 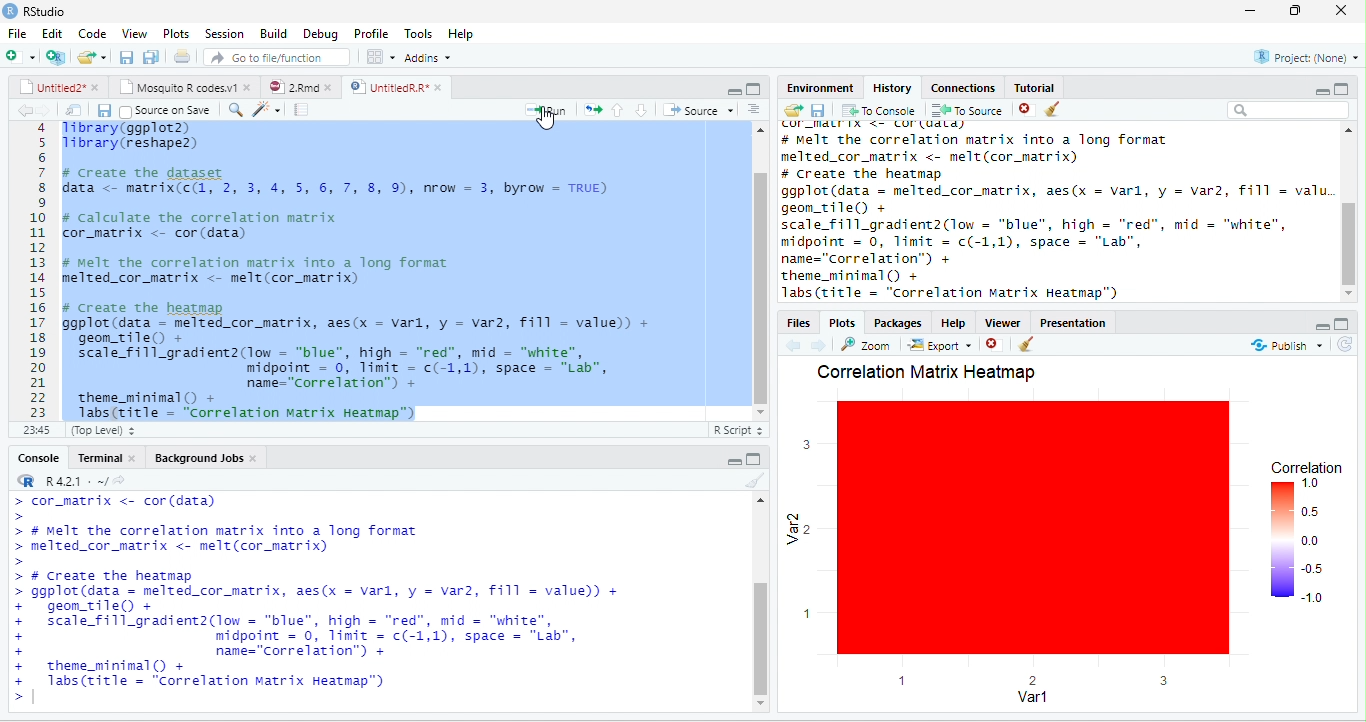 What do you see at coordinates (761, 603) in the screenshot?
I see `slide bar` at bounding box center [761, 603].